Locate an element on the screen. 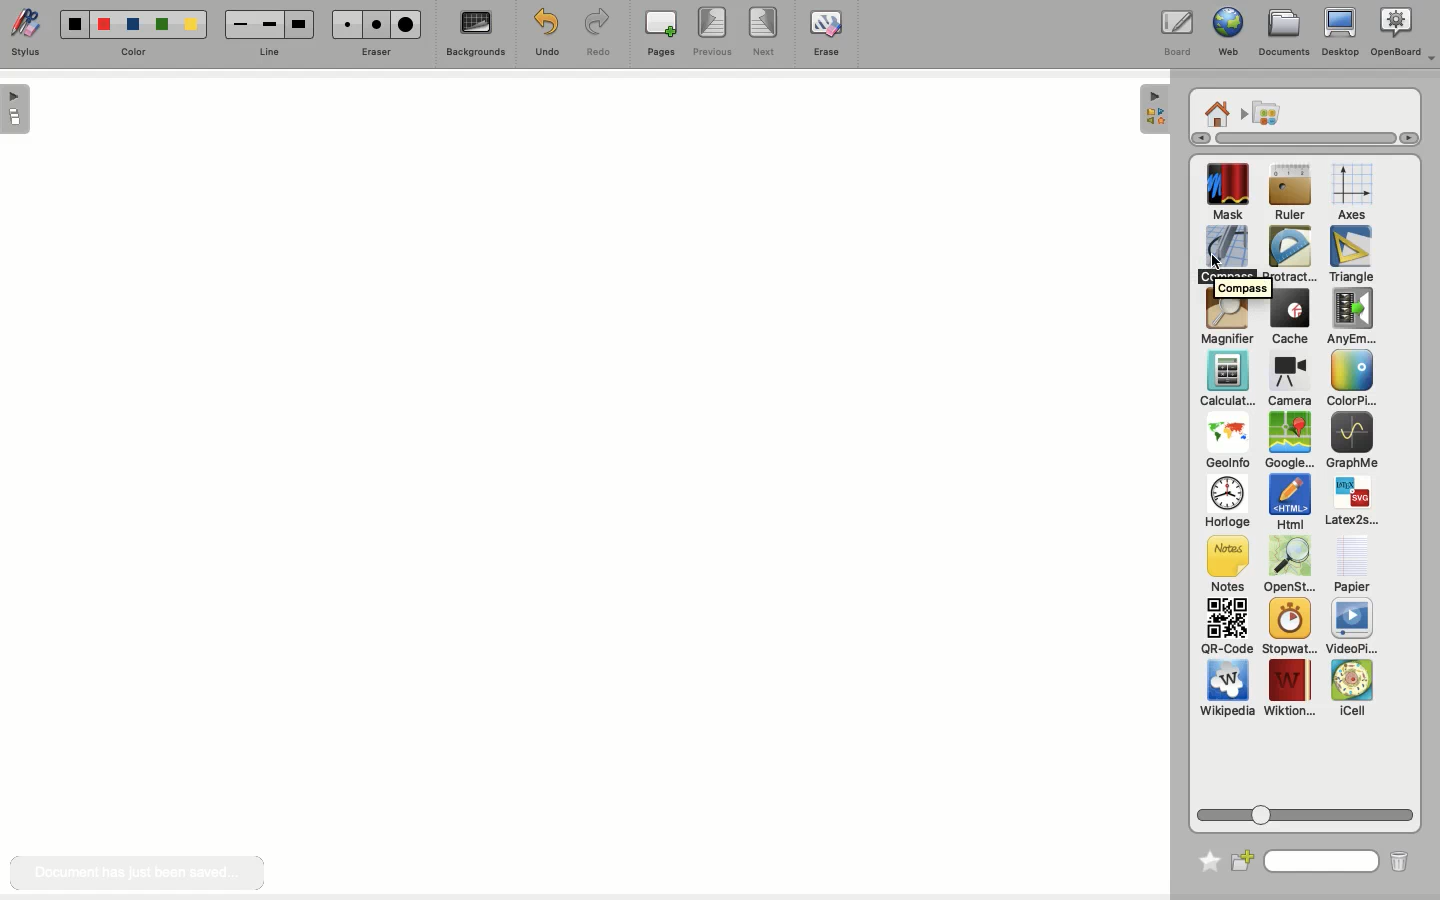 Image resolution: width=1440 pixels, height=900 pixels. Undo is located at coordinates (544, 32).